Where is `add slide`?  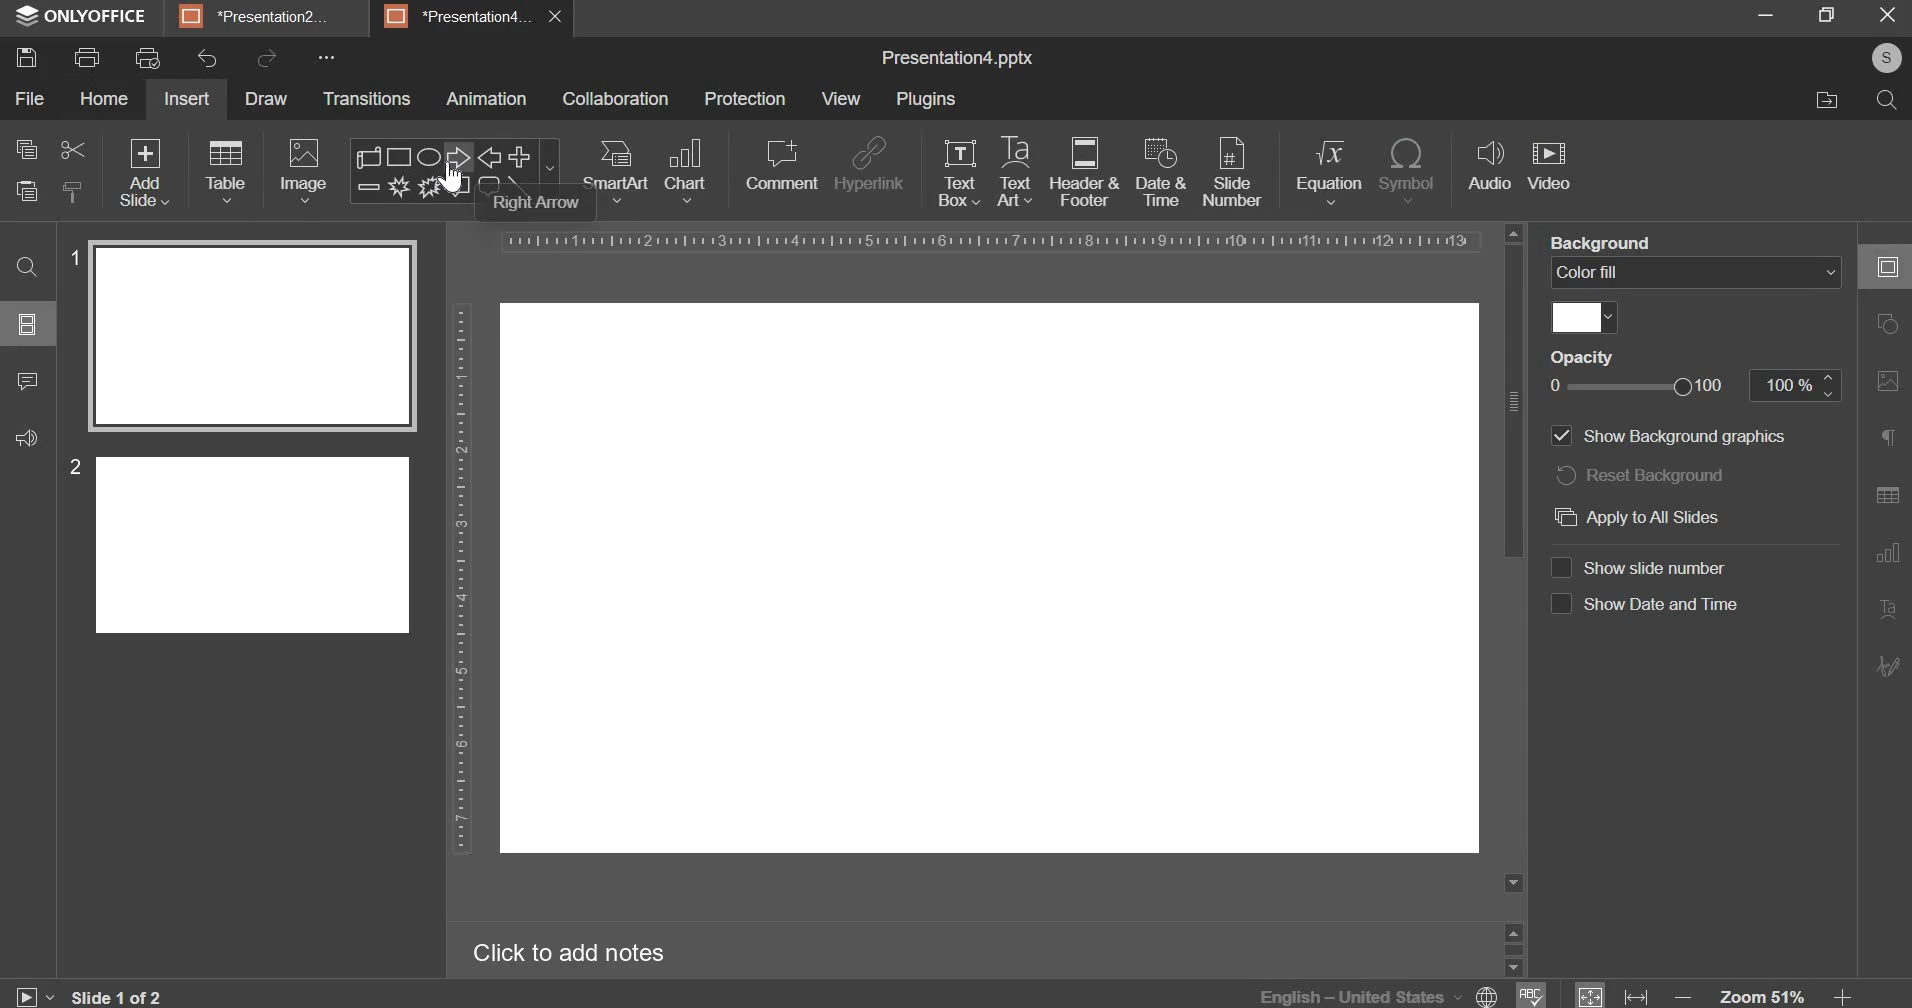 add slide is located at coordinates (145, 172).